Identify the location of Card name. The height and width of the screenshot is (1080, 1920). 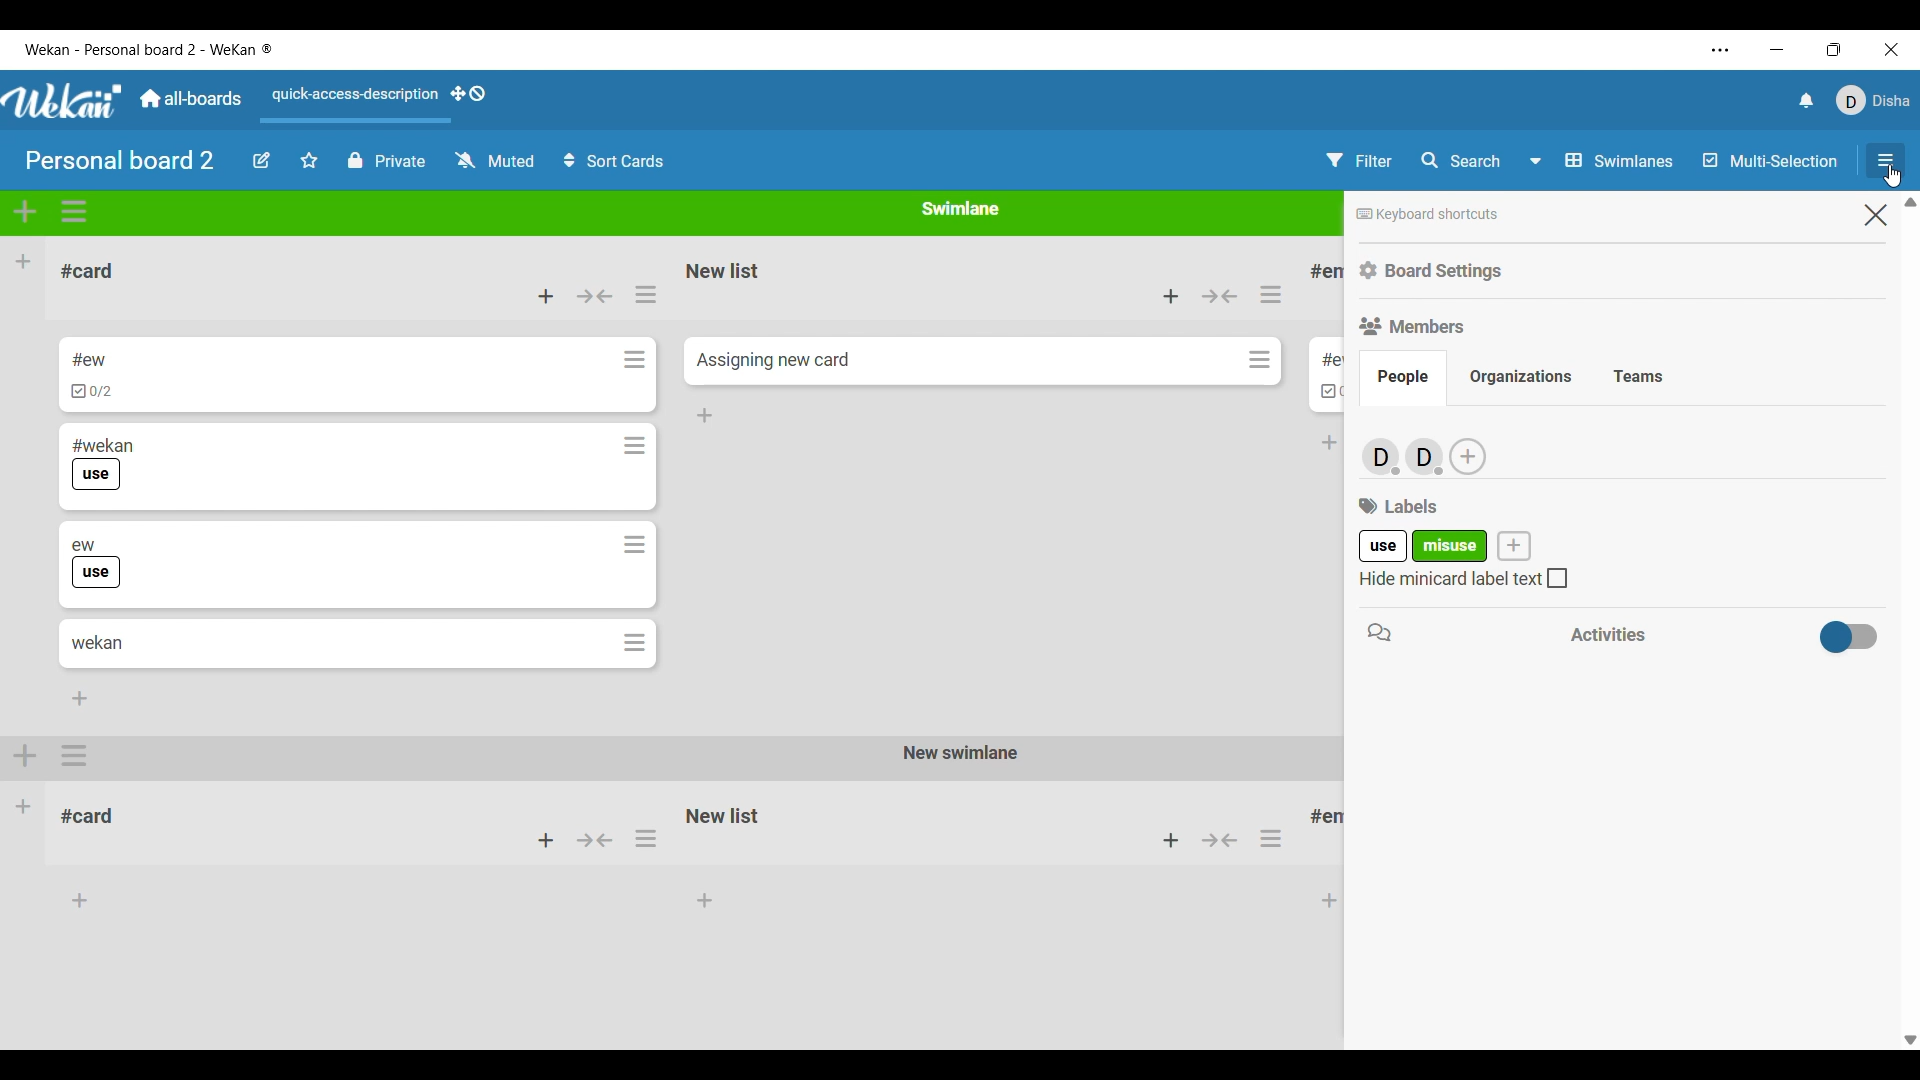
(773, 360).